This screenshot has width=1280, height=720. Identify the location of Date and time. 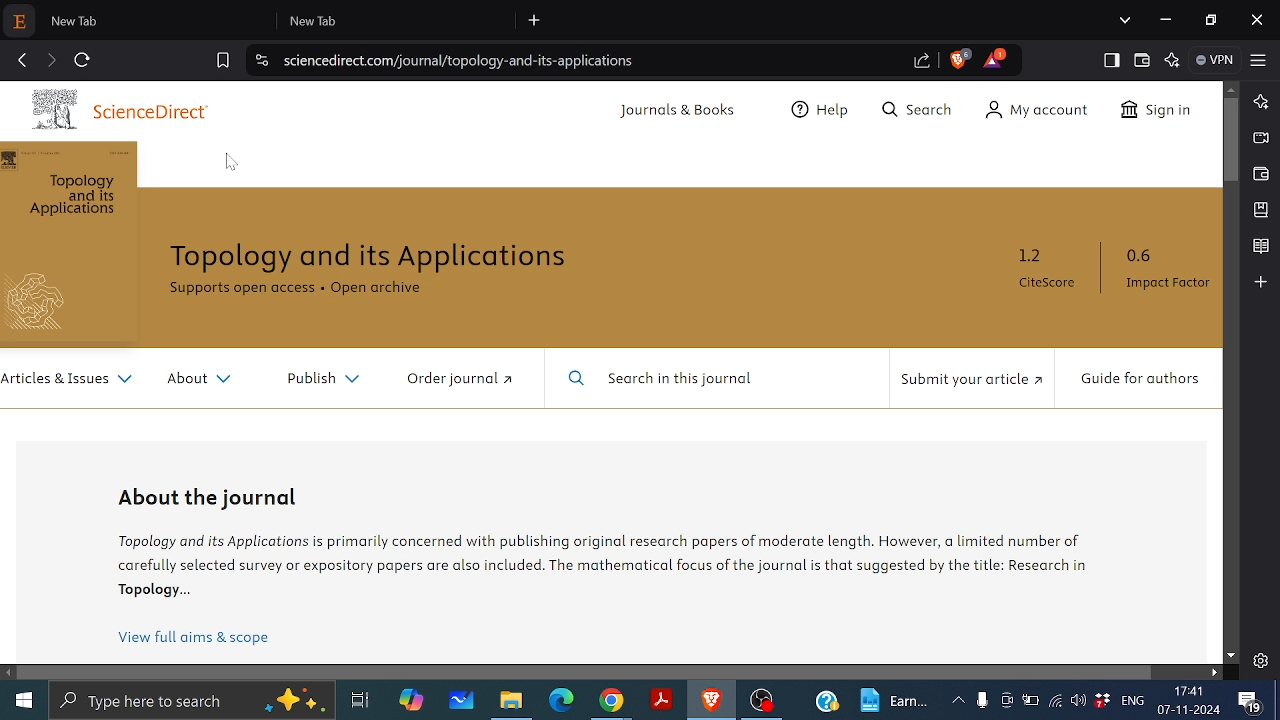
(1190, 700).